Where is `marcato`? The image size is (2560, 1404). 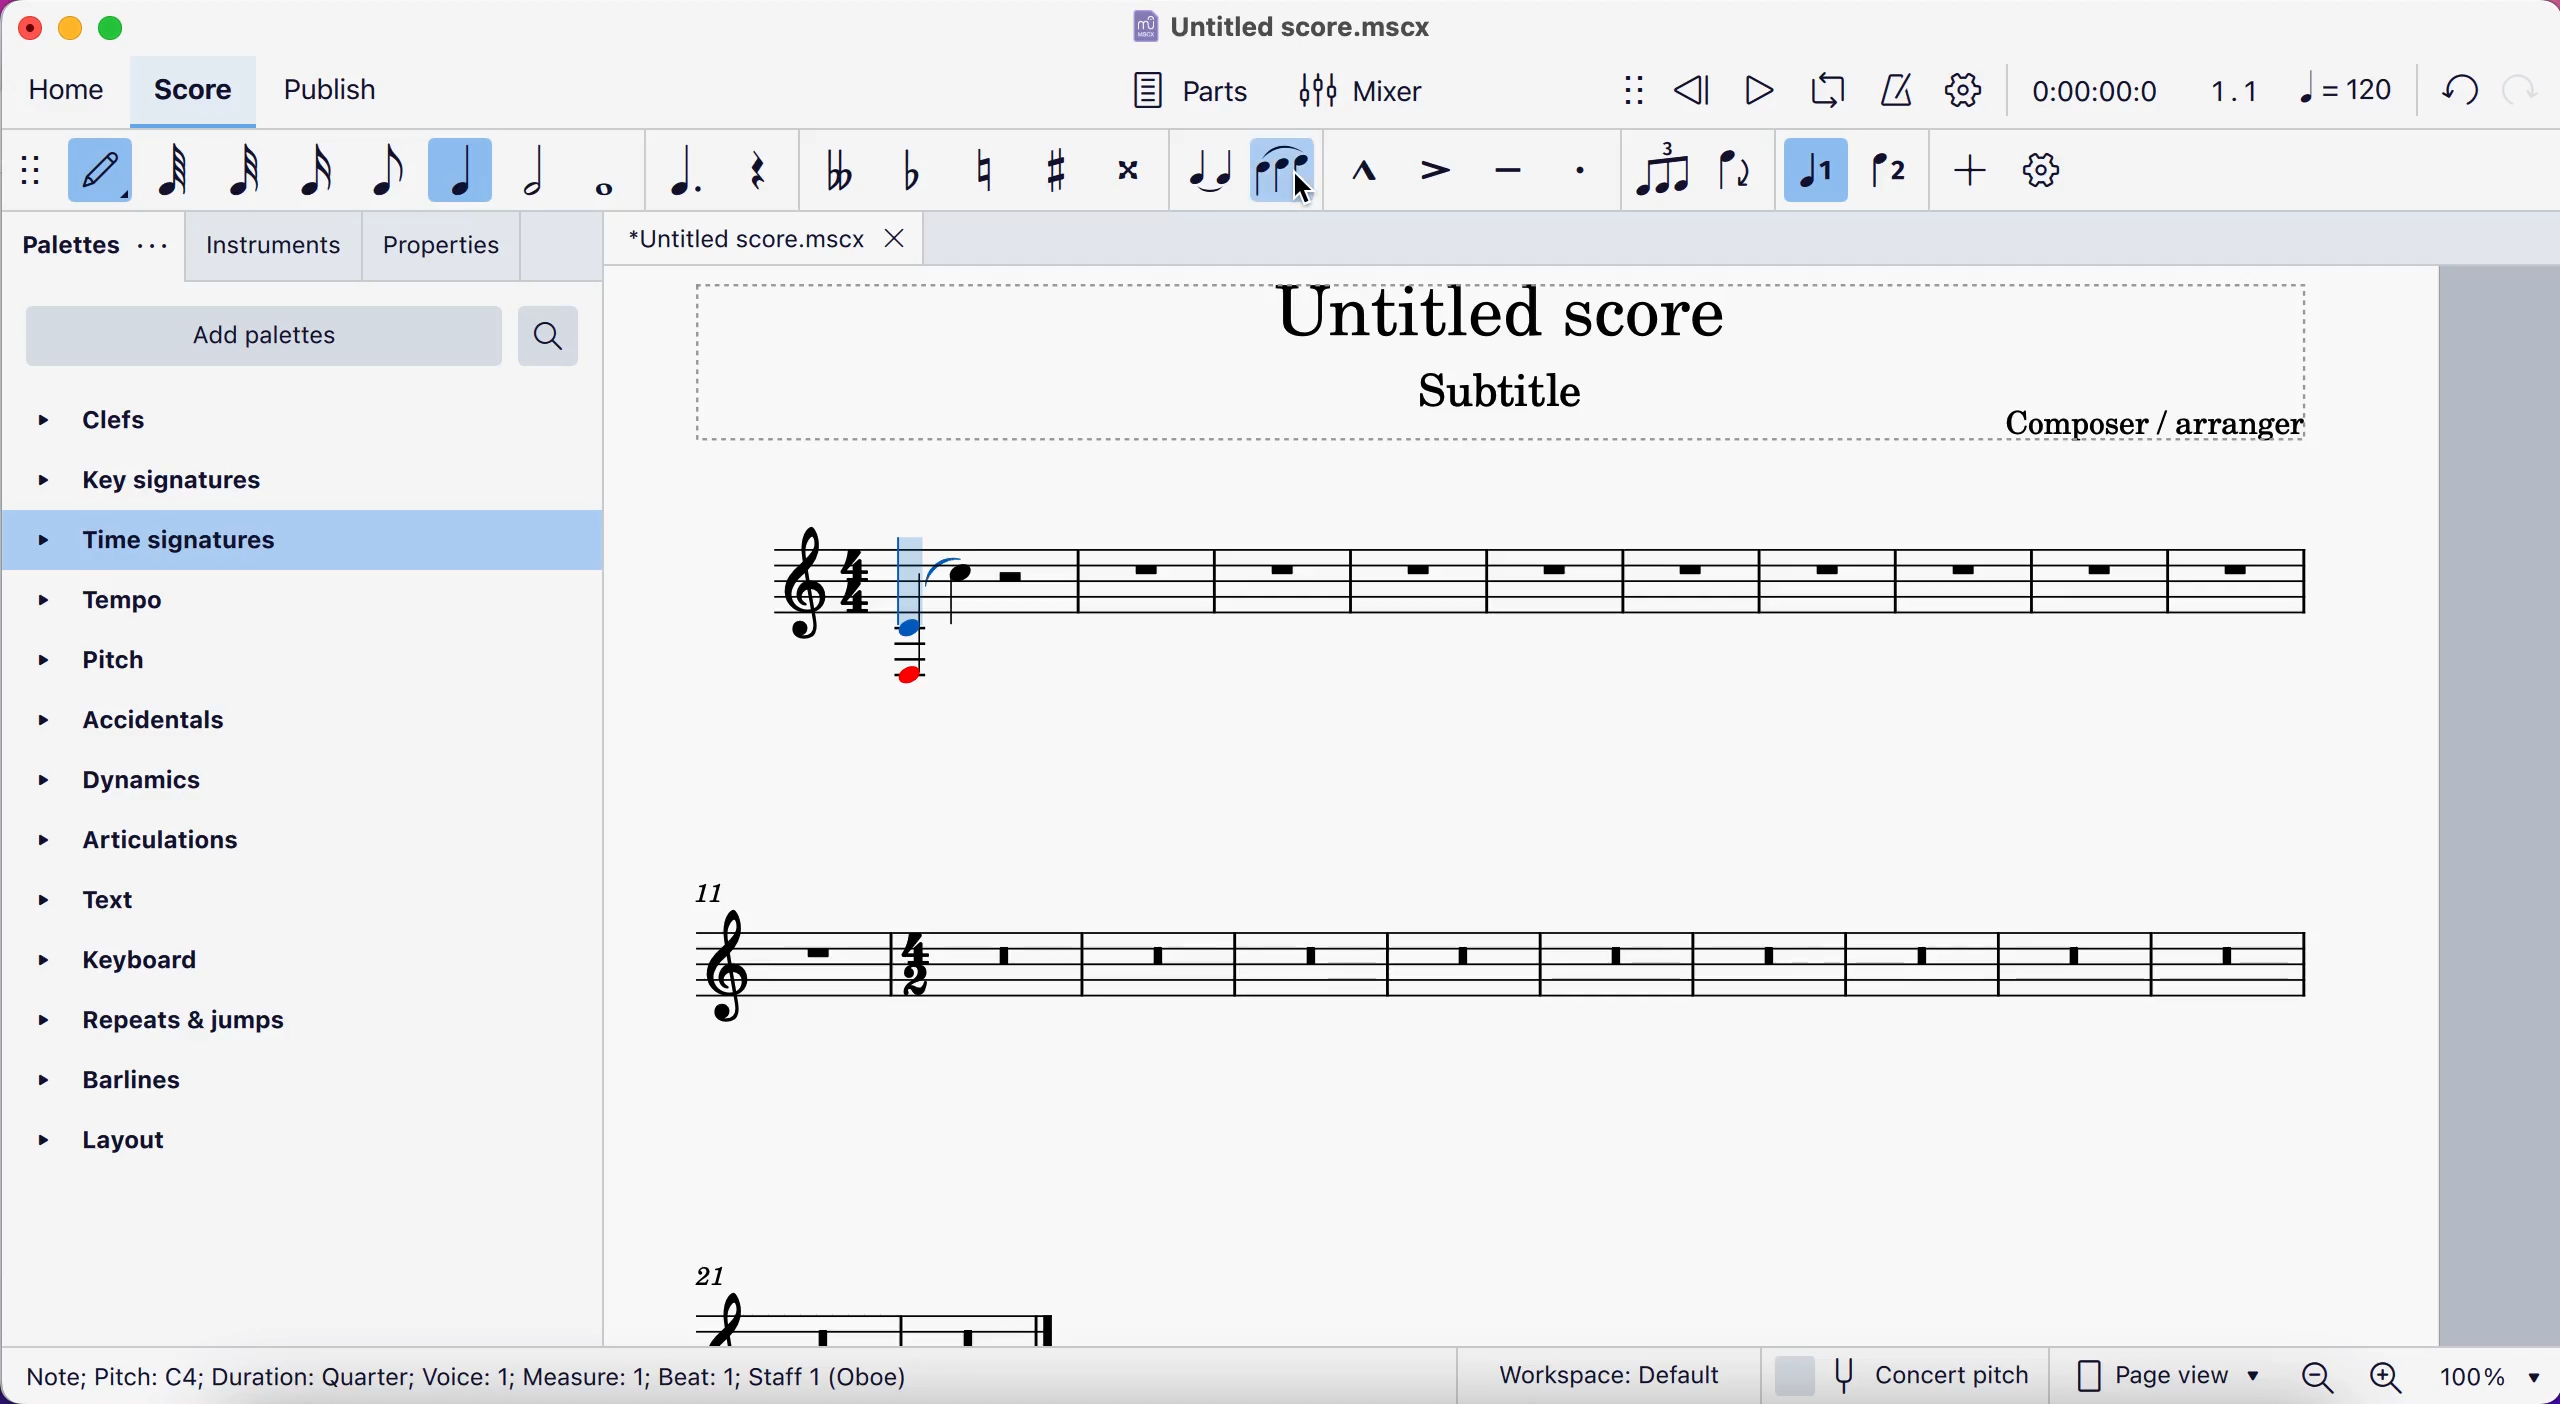
marcato is located at coordinates (1361, 175).